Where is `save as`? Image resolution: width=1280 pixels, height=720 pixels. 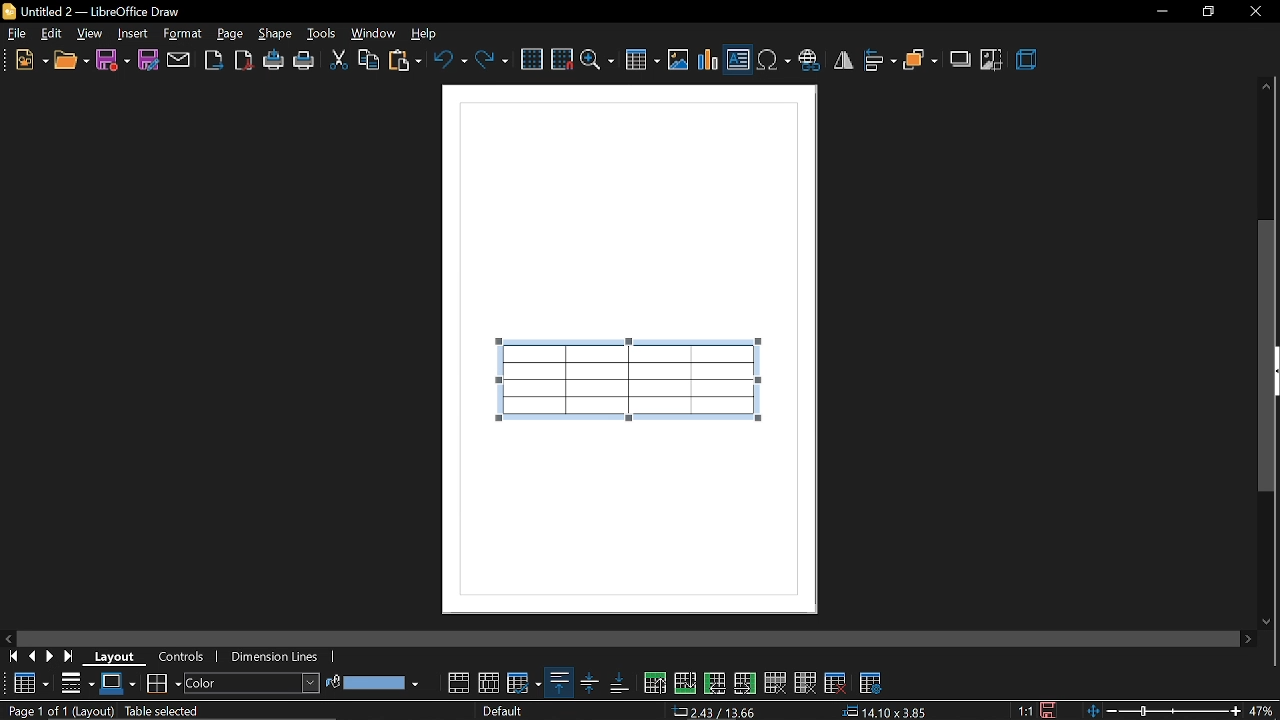 save as is located at coordinates (149, 61).